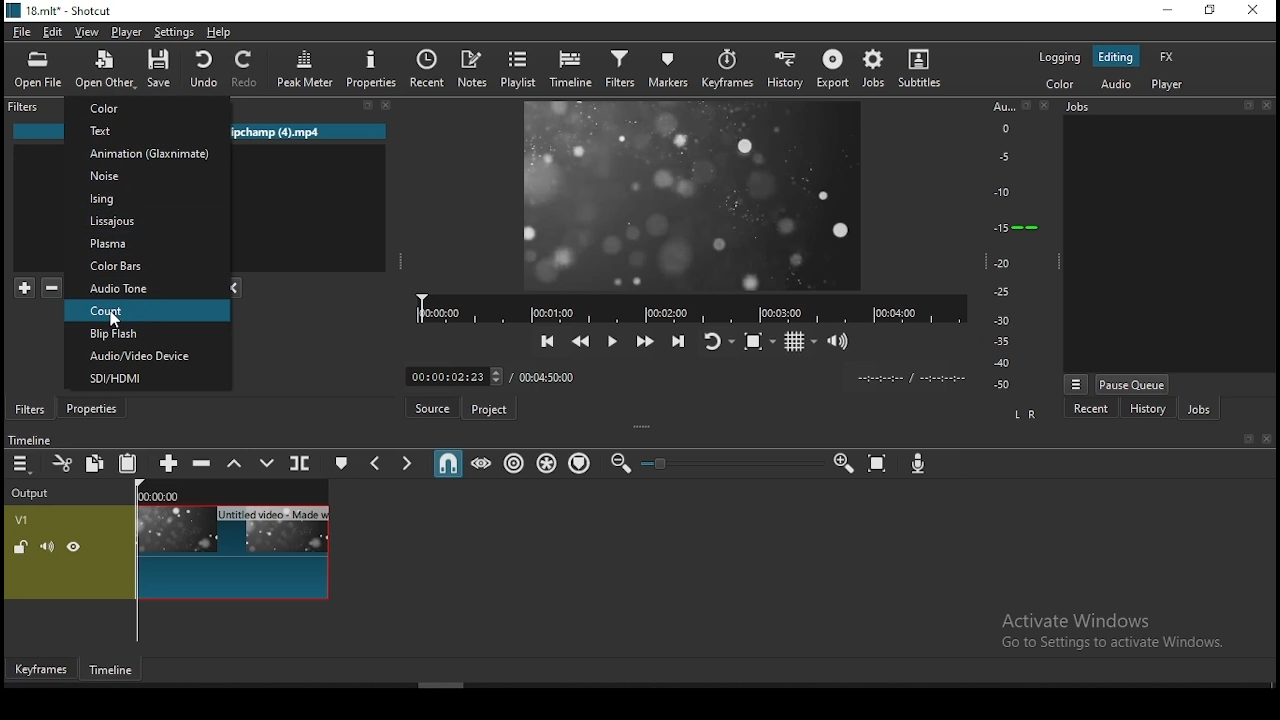 This screenshot has height=720, width=1280. What do you see at coordinates (618, 70) in the screenshot?
I see `filters` at bounding box center [618, 70].